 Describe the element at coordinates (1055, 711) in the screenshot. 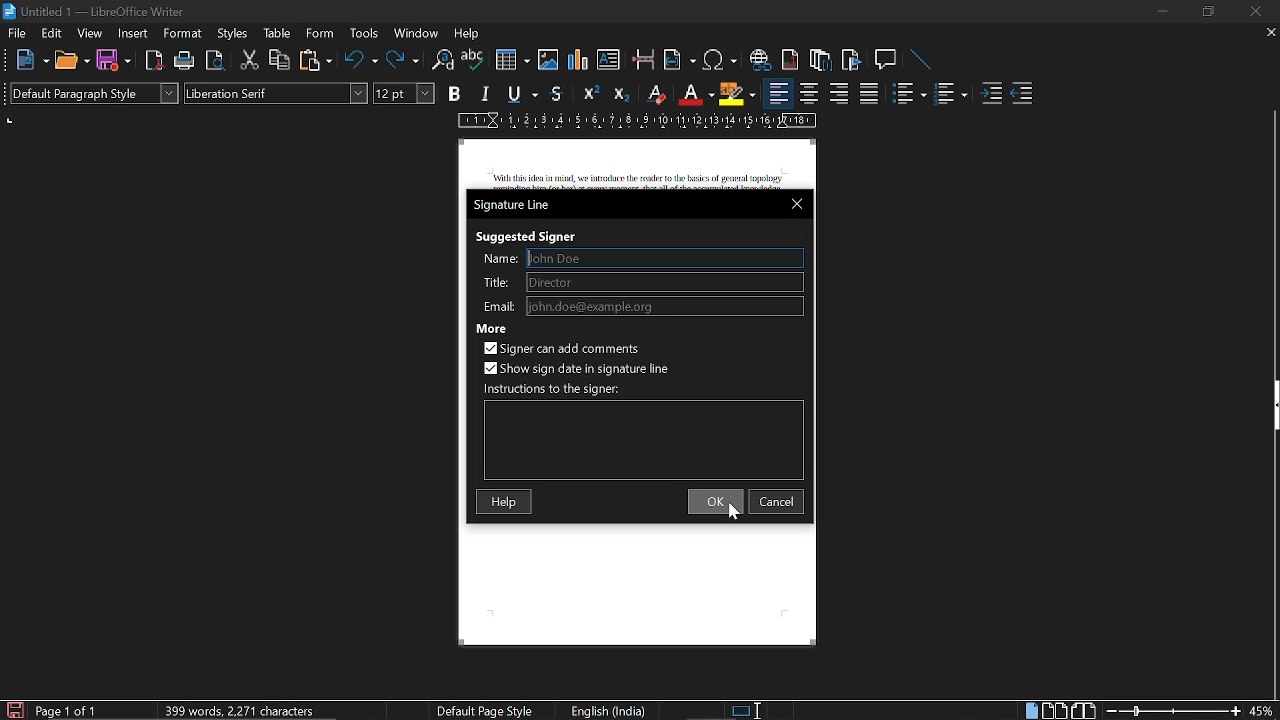

I see `multiple page view` at that location.